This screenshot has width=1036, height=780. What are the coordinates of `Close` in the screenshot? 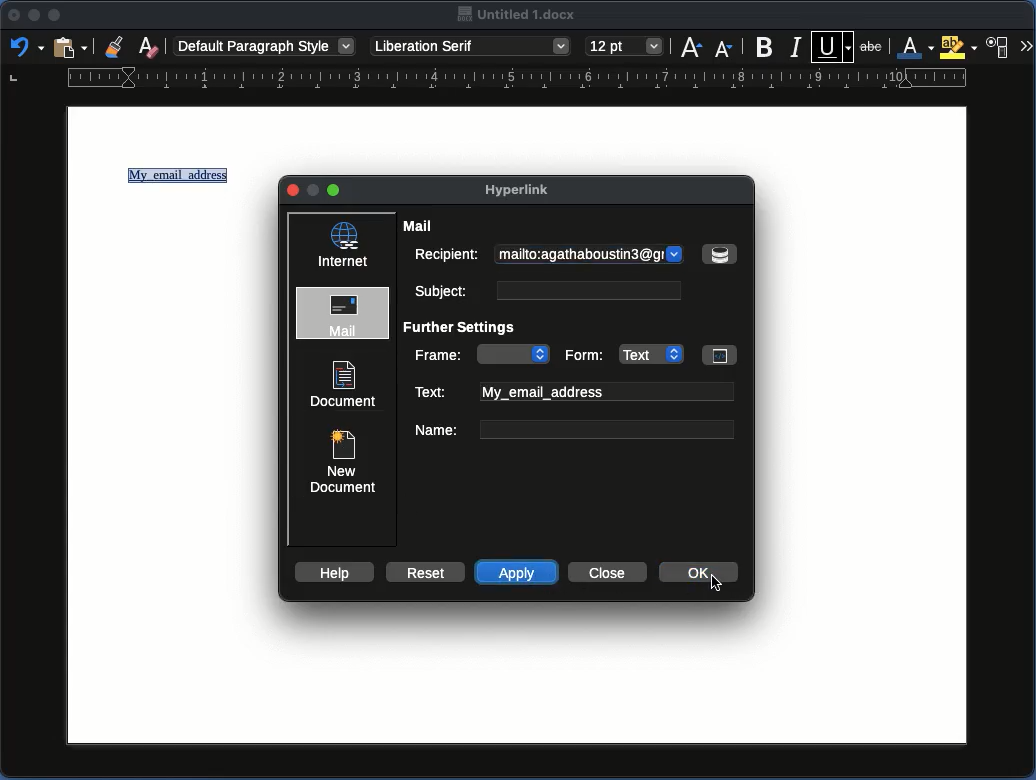 It's located at (14, 15).